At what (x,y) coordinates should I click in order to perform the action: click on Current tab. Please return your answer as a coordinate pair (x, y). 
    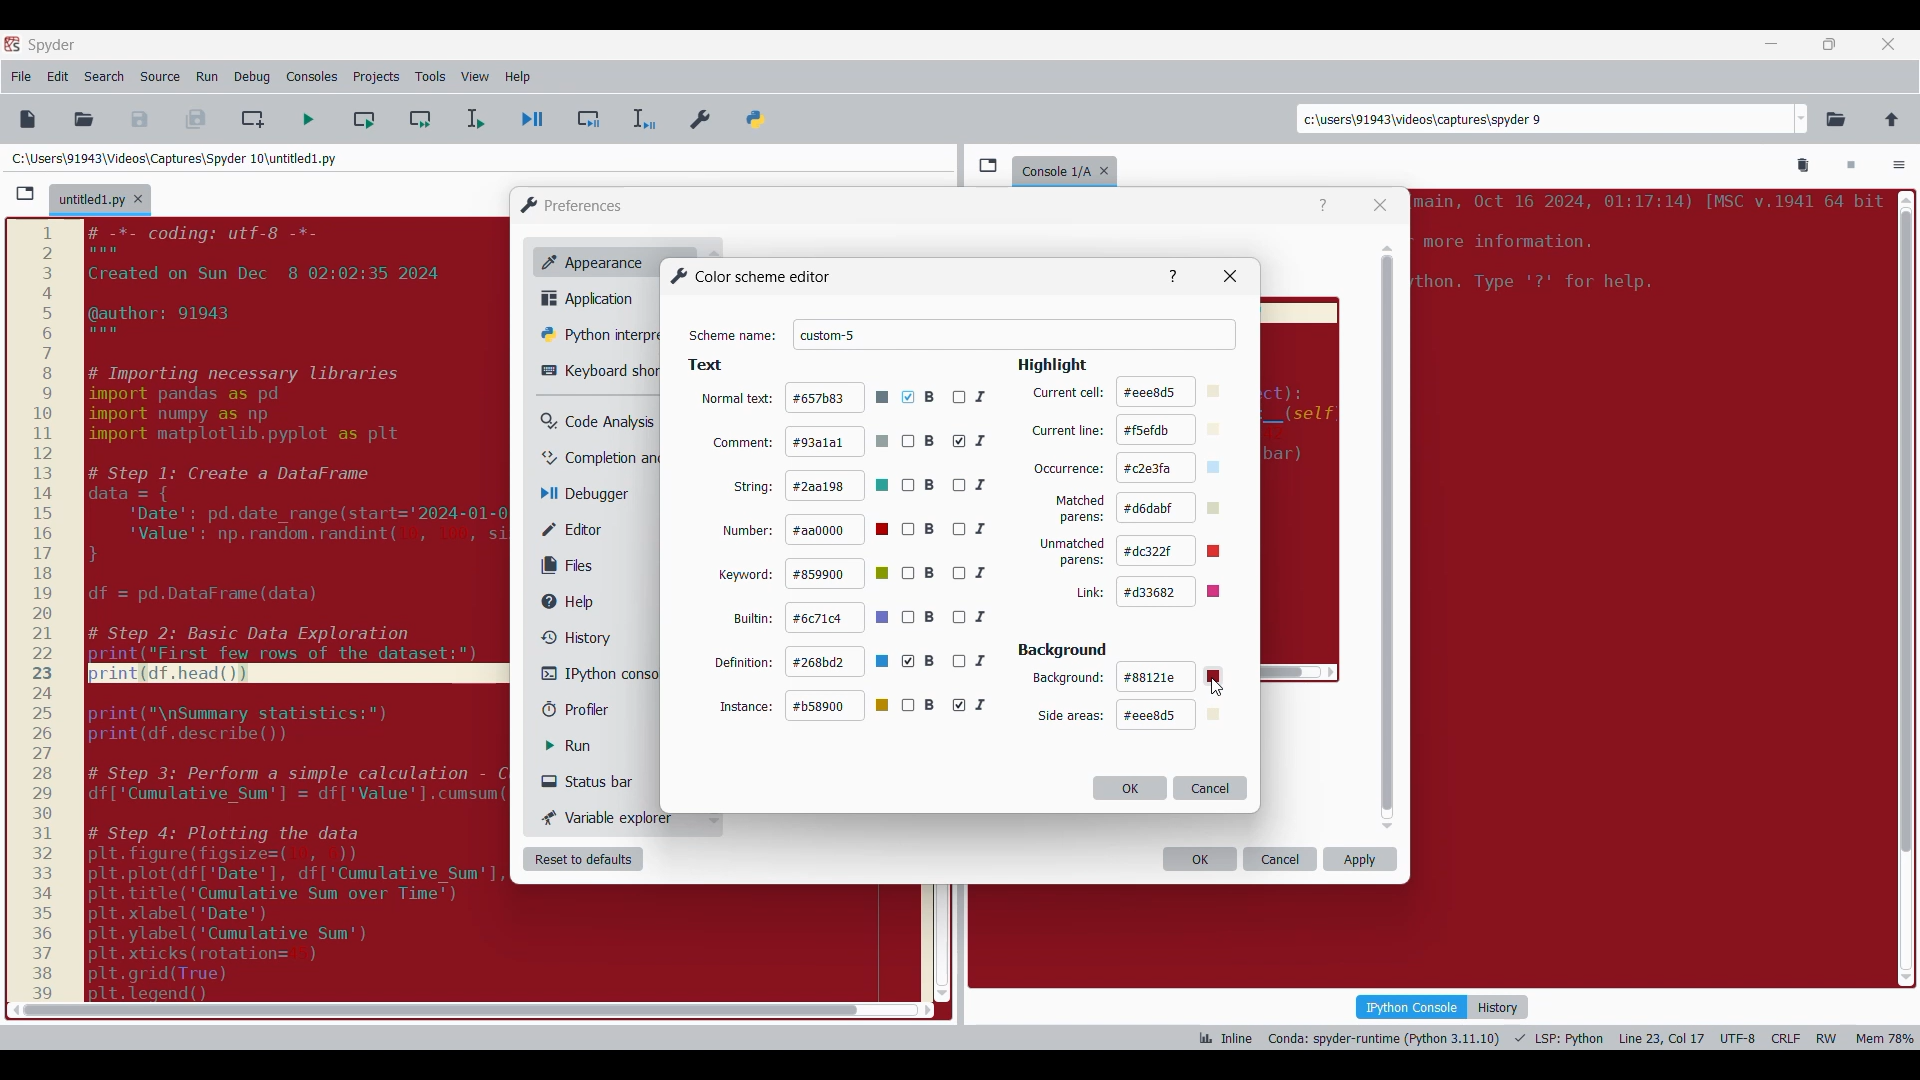
    Looking at the image, I should click on (91, 201).